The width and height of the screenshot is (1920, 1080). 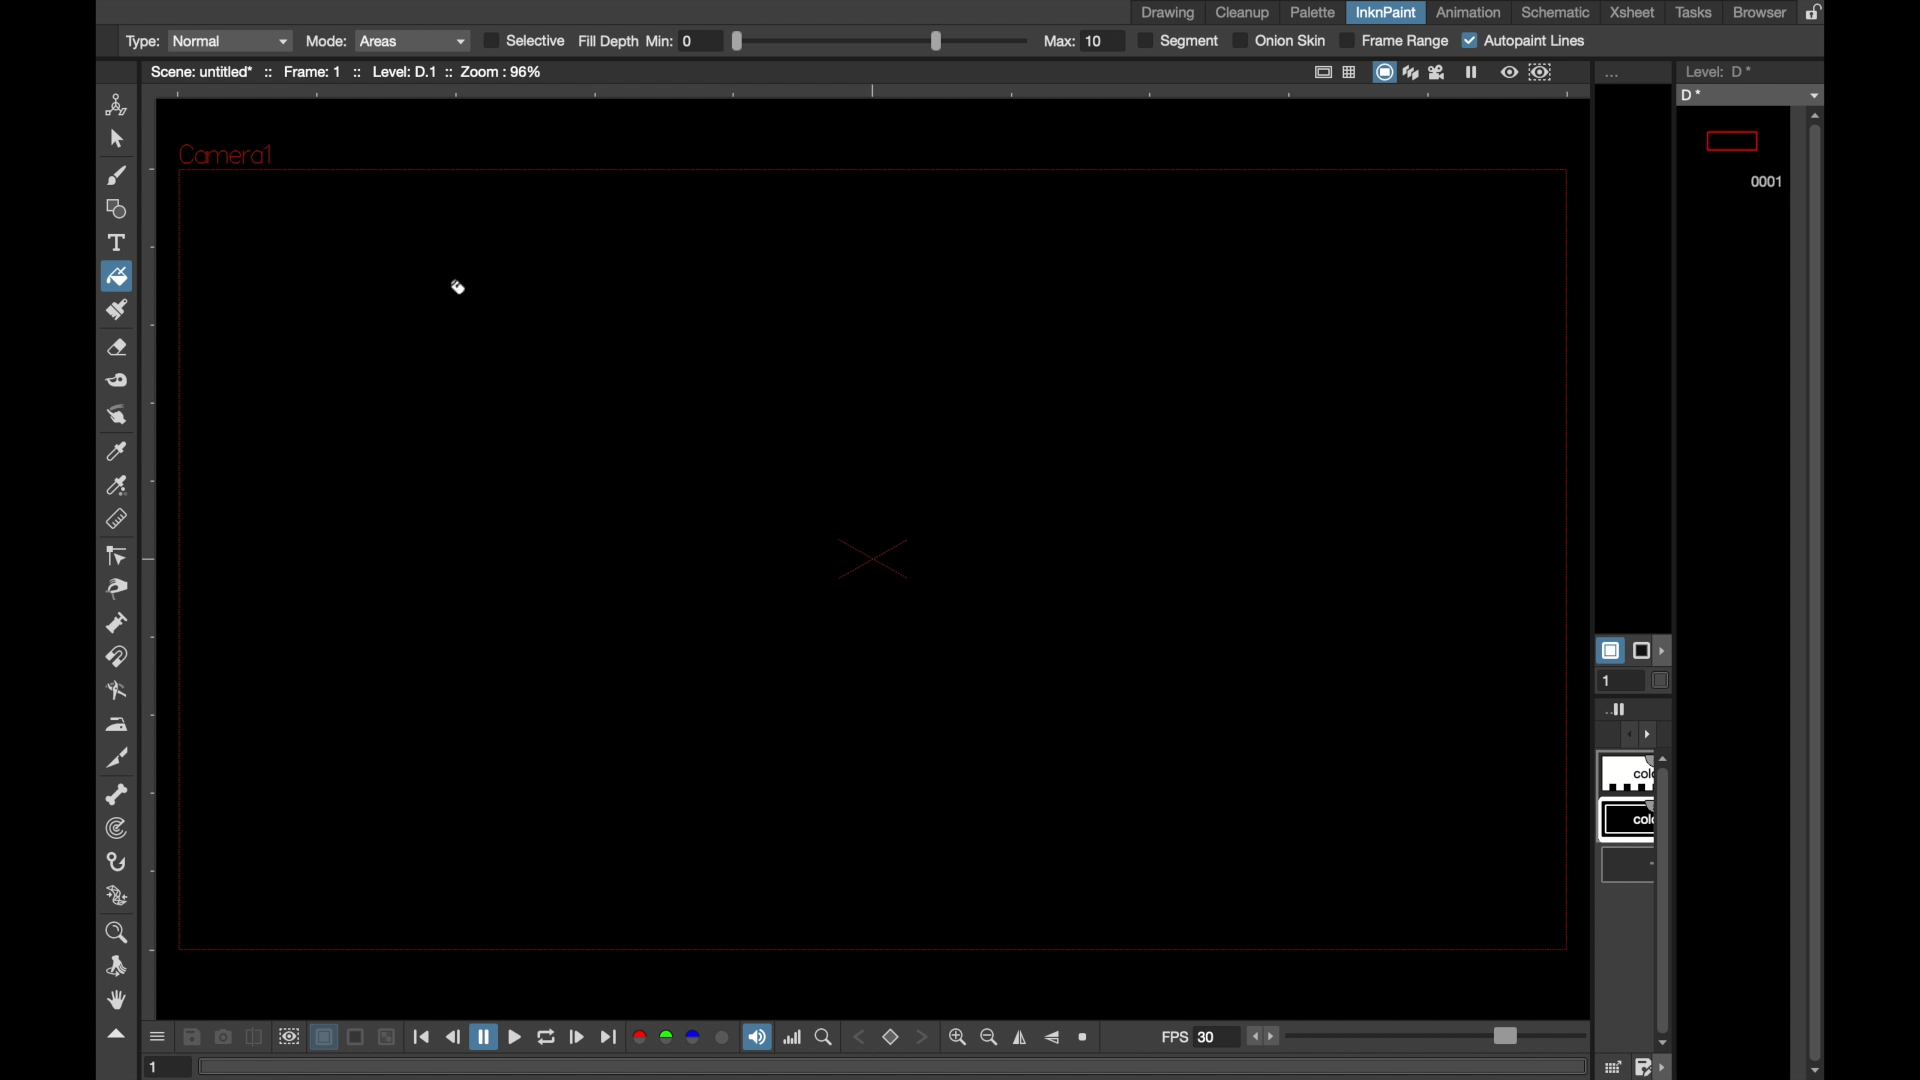 What do you see at coordinates (161, 1068) in the screenshot?
I see `1` at bounding box center [161, 1068].